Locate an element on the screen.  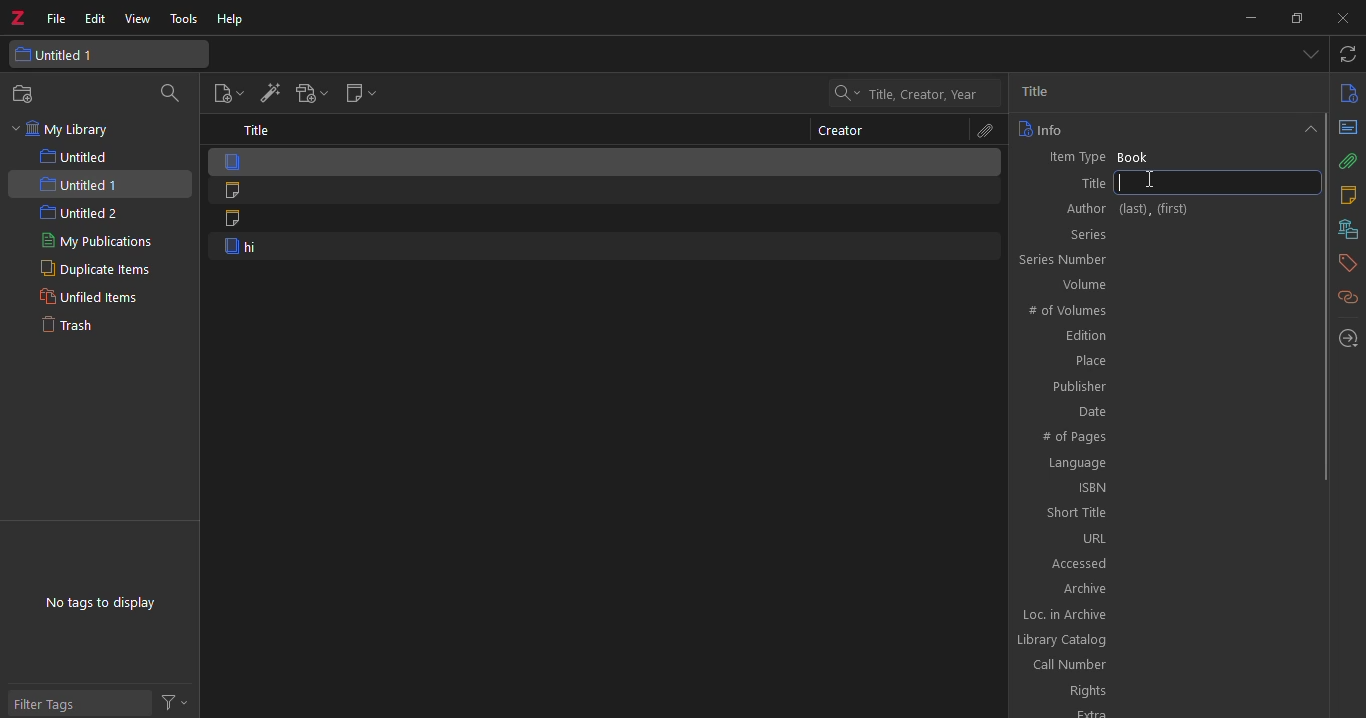
date is located at coordinates (1167, 410).